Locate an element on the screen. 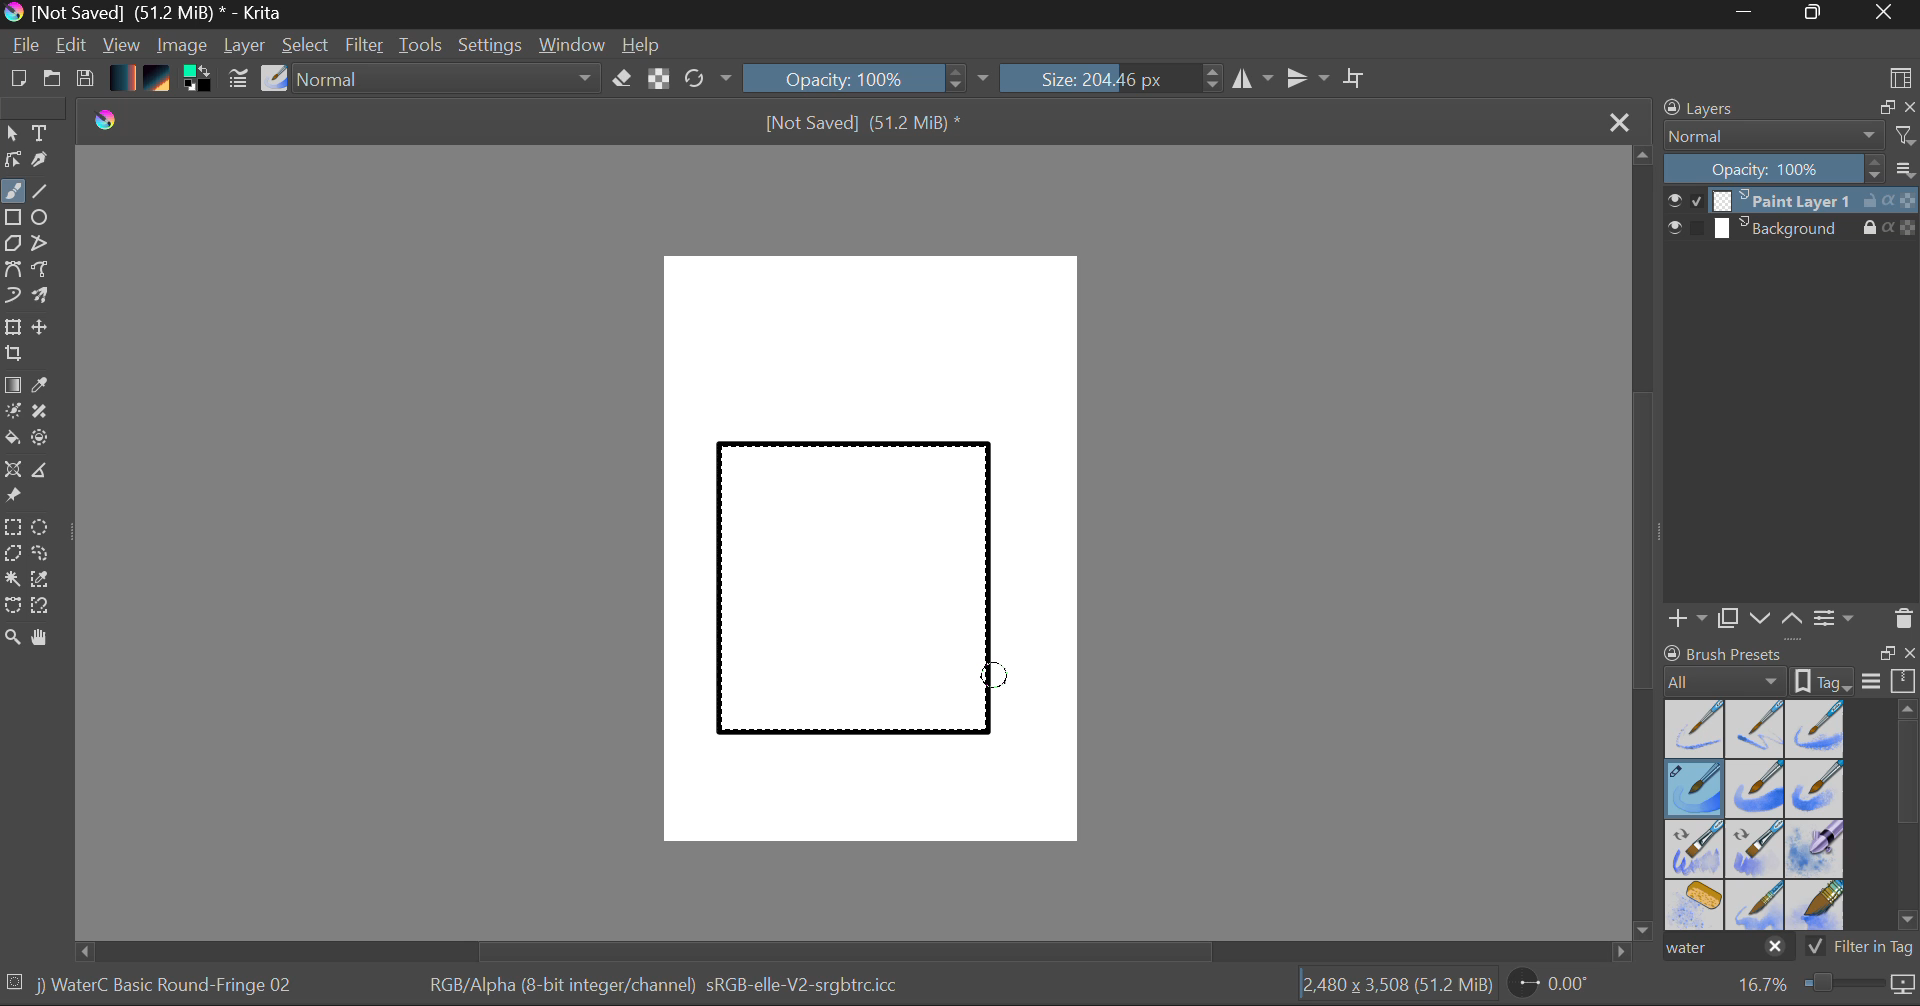 The image size is (1920, 1006). Water C - Wet is located at coordinates (1757, 729).